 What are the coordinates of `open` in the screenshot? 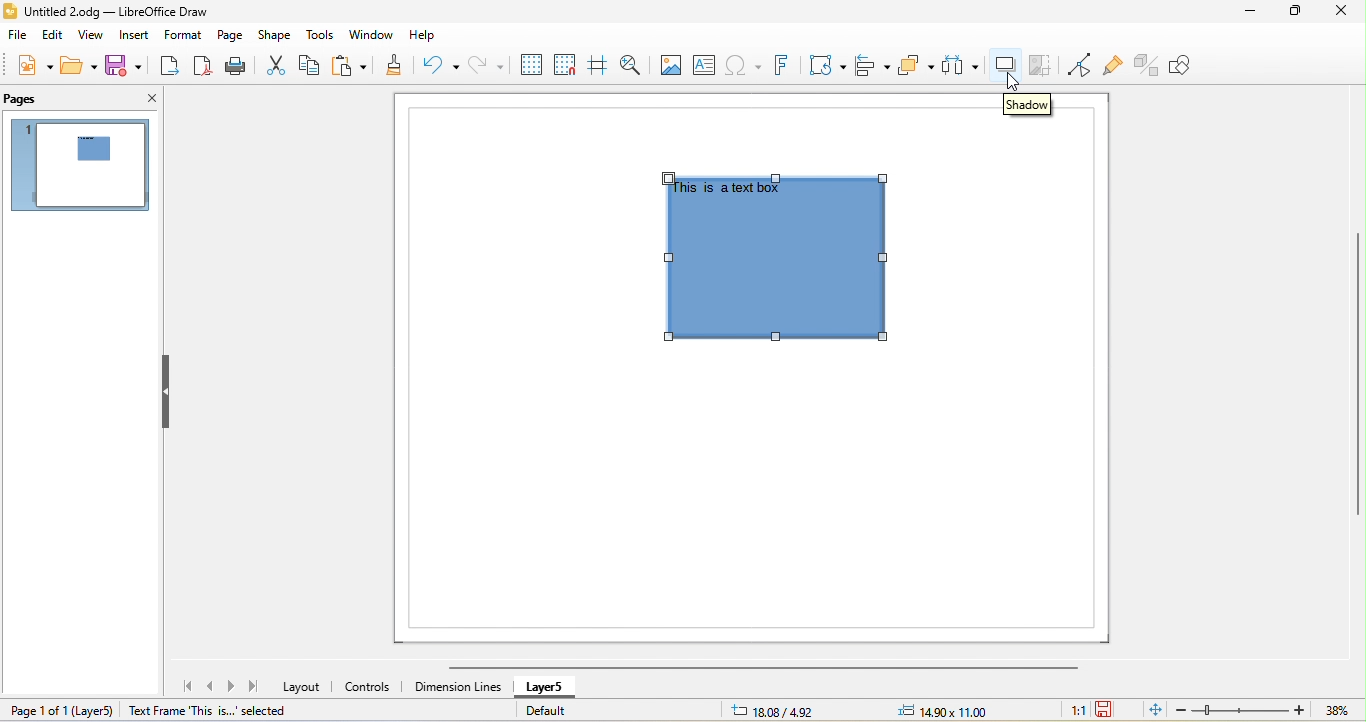 It's located at (76, 63).